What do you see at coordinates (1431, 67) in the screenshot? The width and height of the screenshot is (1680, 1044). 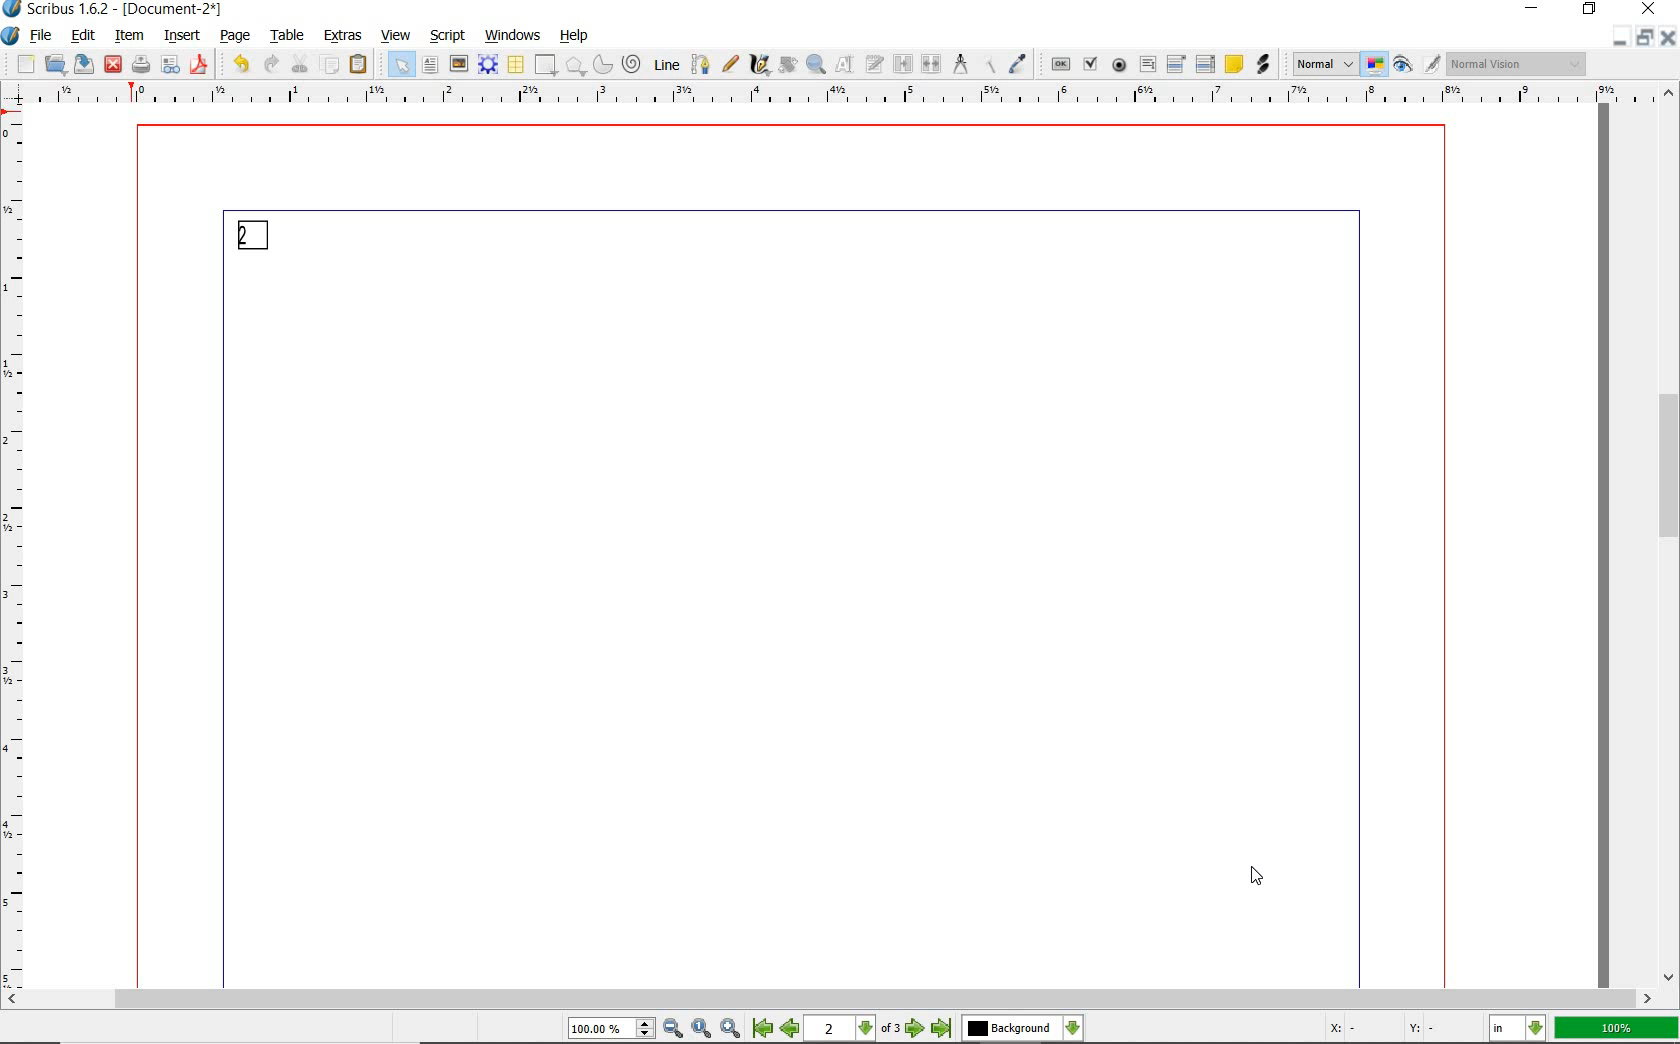 I see `Edit in Preview Mode` at bounding box center [1431, 67].